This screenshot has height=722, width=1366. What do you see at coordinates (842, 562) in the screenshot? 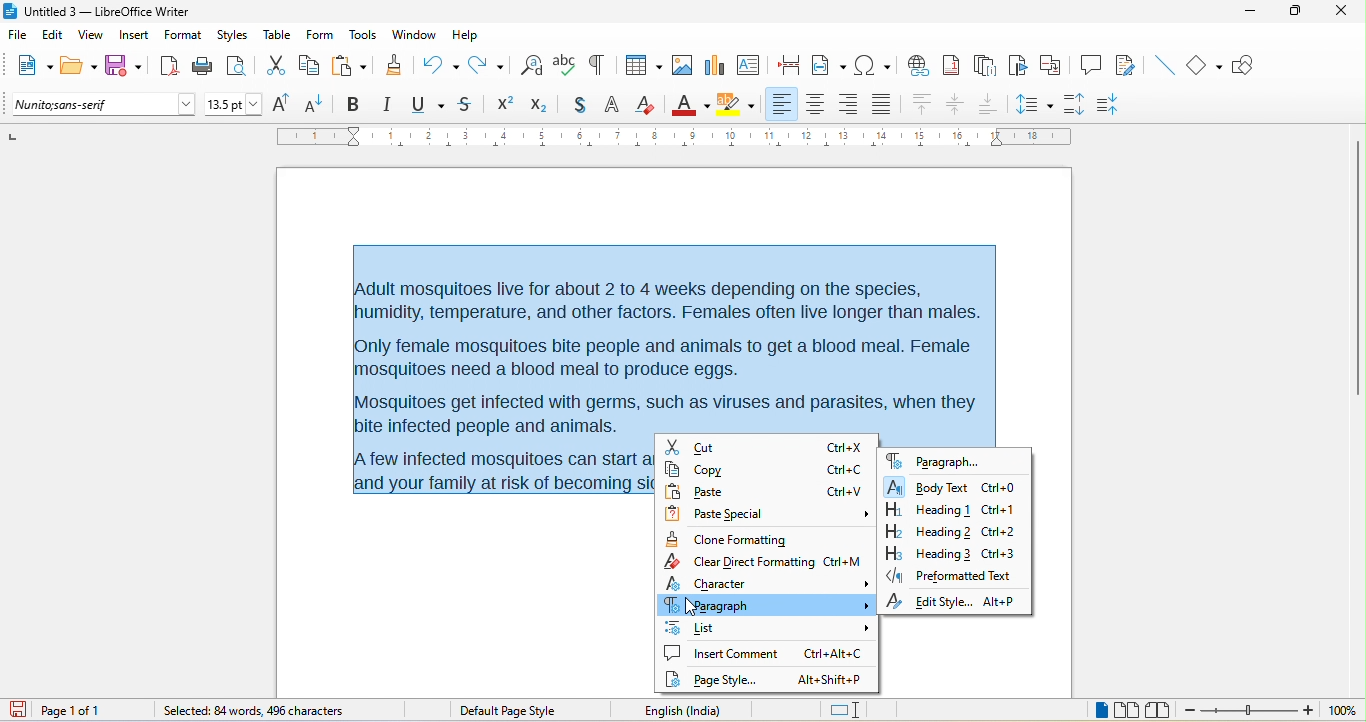
I see `shortcut key` at bounding box center [842, 562].